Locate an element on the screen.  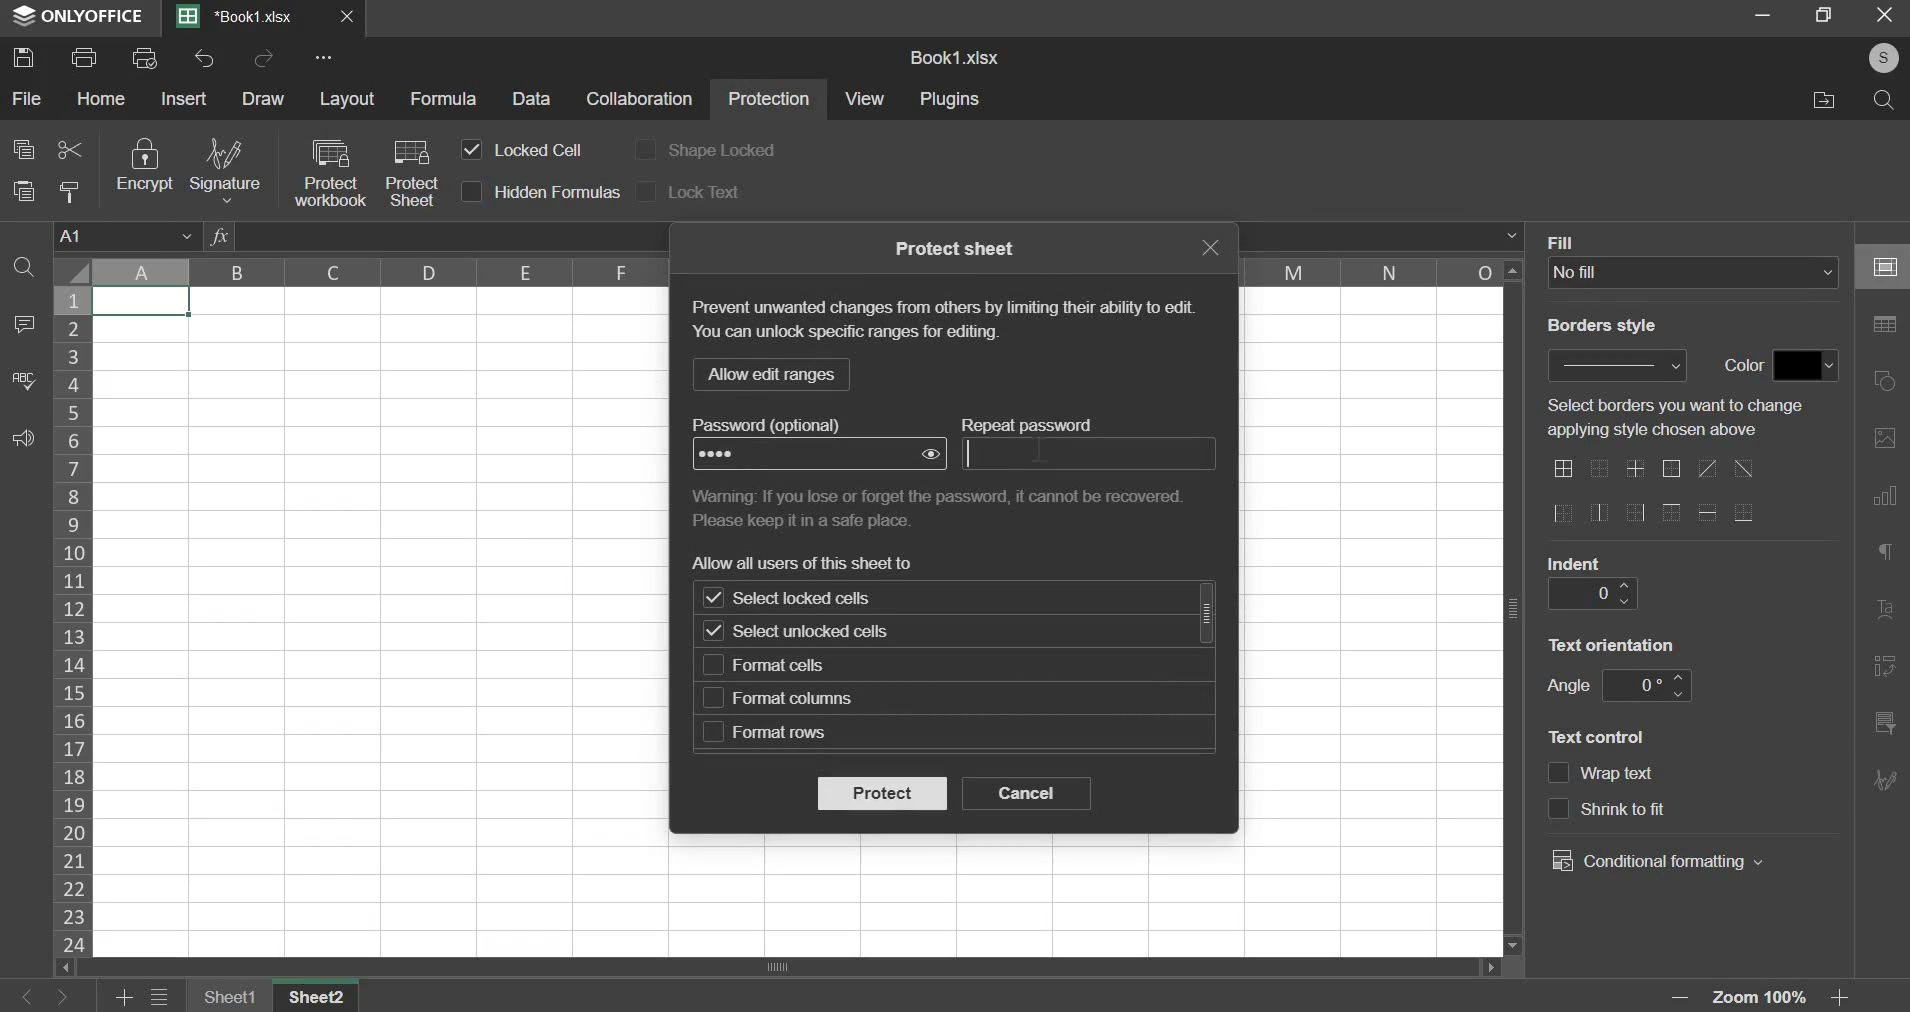
save is located at coordinates (24, 55).